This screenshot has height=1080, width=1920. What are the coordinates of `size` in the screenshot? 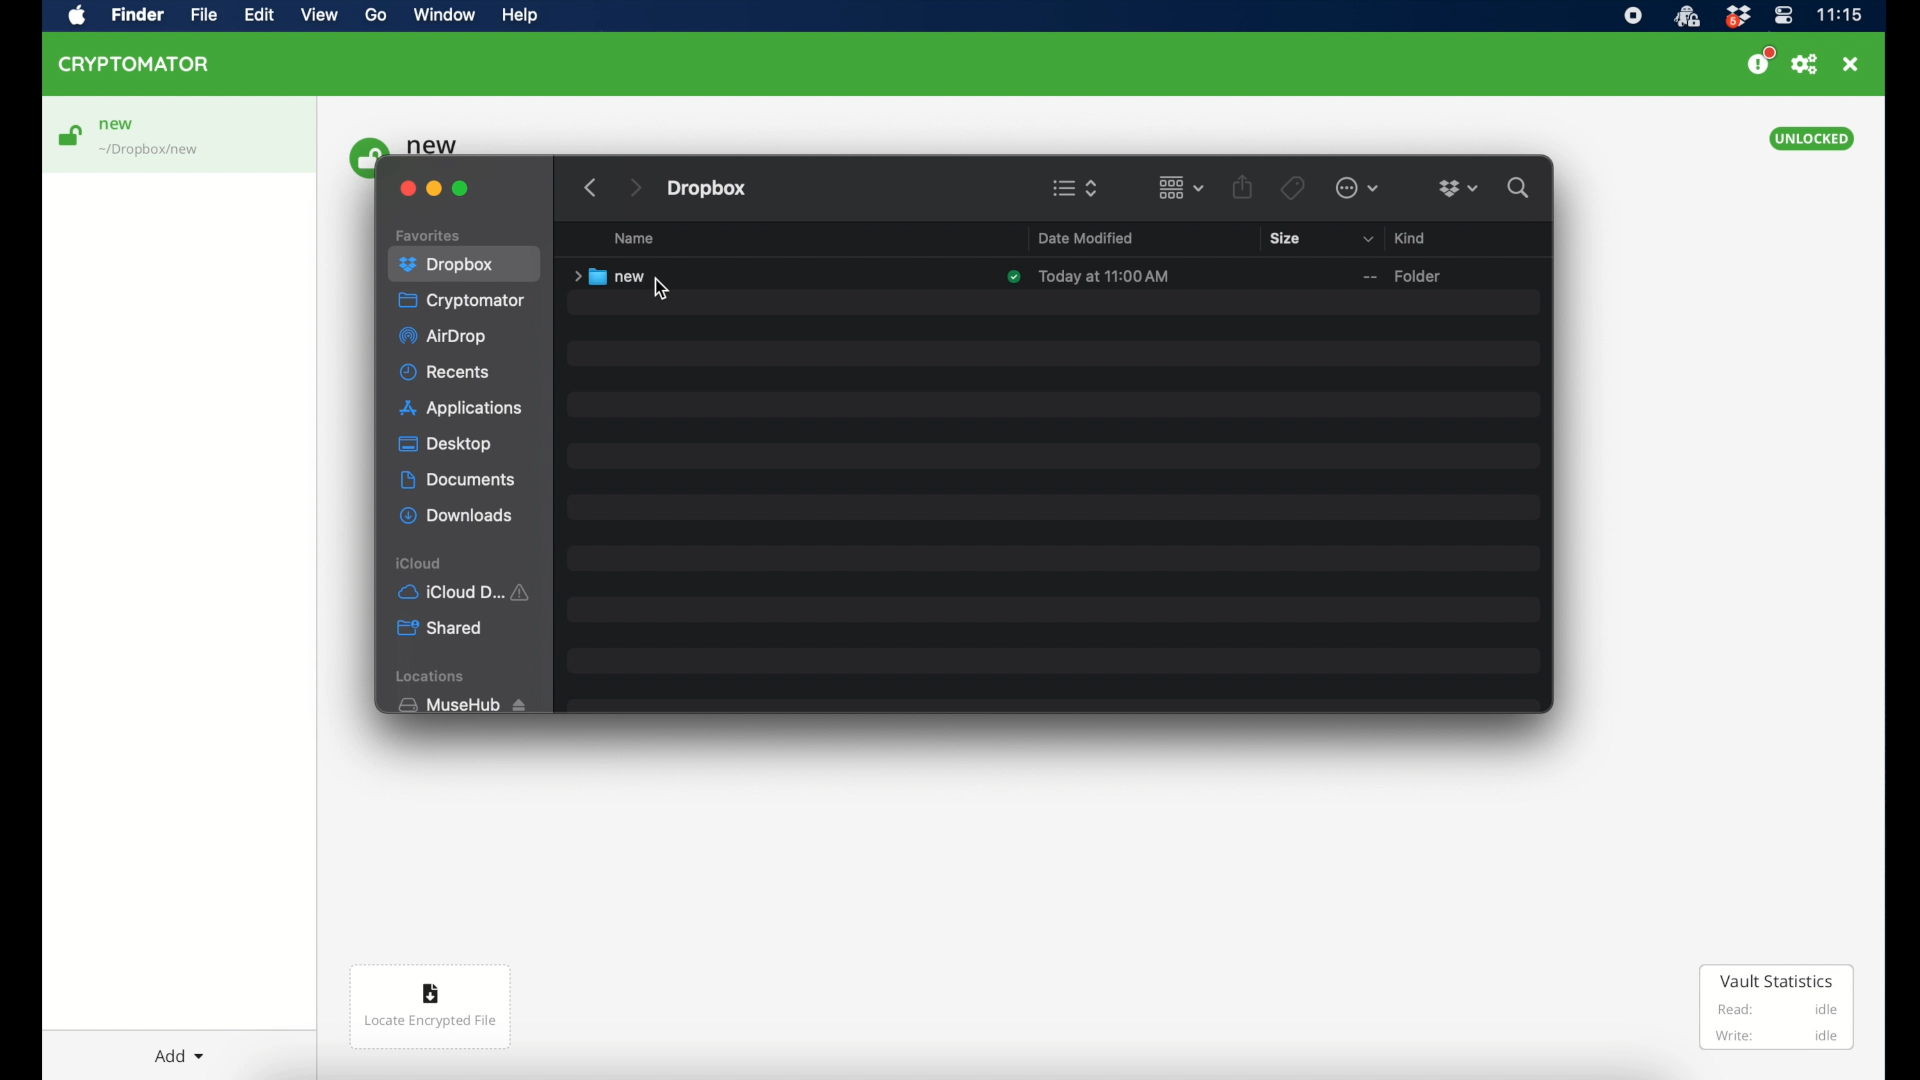 It's located at (1340, 277).